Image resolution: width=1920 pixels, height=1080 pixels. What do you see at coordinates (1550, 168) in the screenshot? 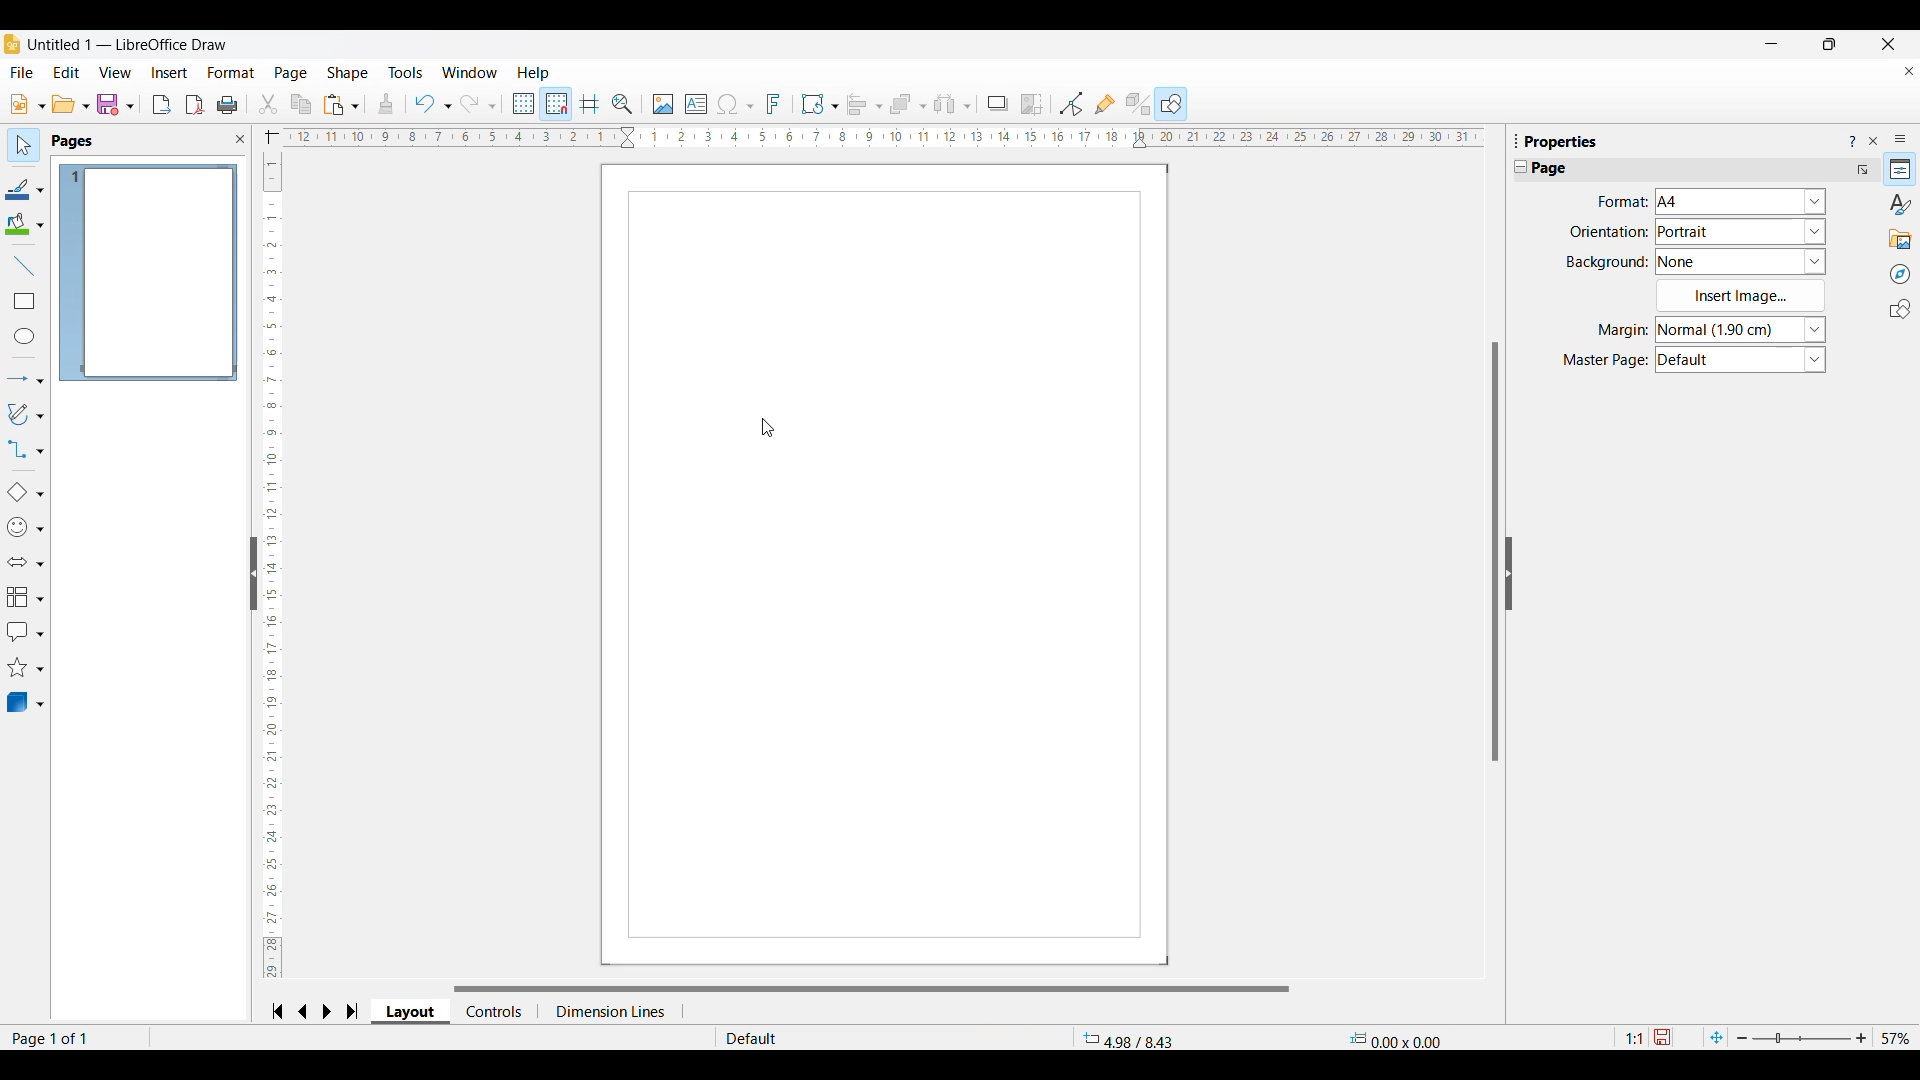
I see `Page, sub-title under current title` at bounding box center [1550, 168].